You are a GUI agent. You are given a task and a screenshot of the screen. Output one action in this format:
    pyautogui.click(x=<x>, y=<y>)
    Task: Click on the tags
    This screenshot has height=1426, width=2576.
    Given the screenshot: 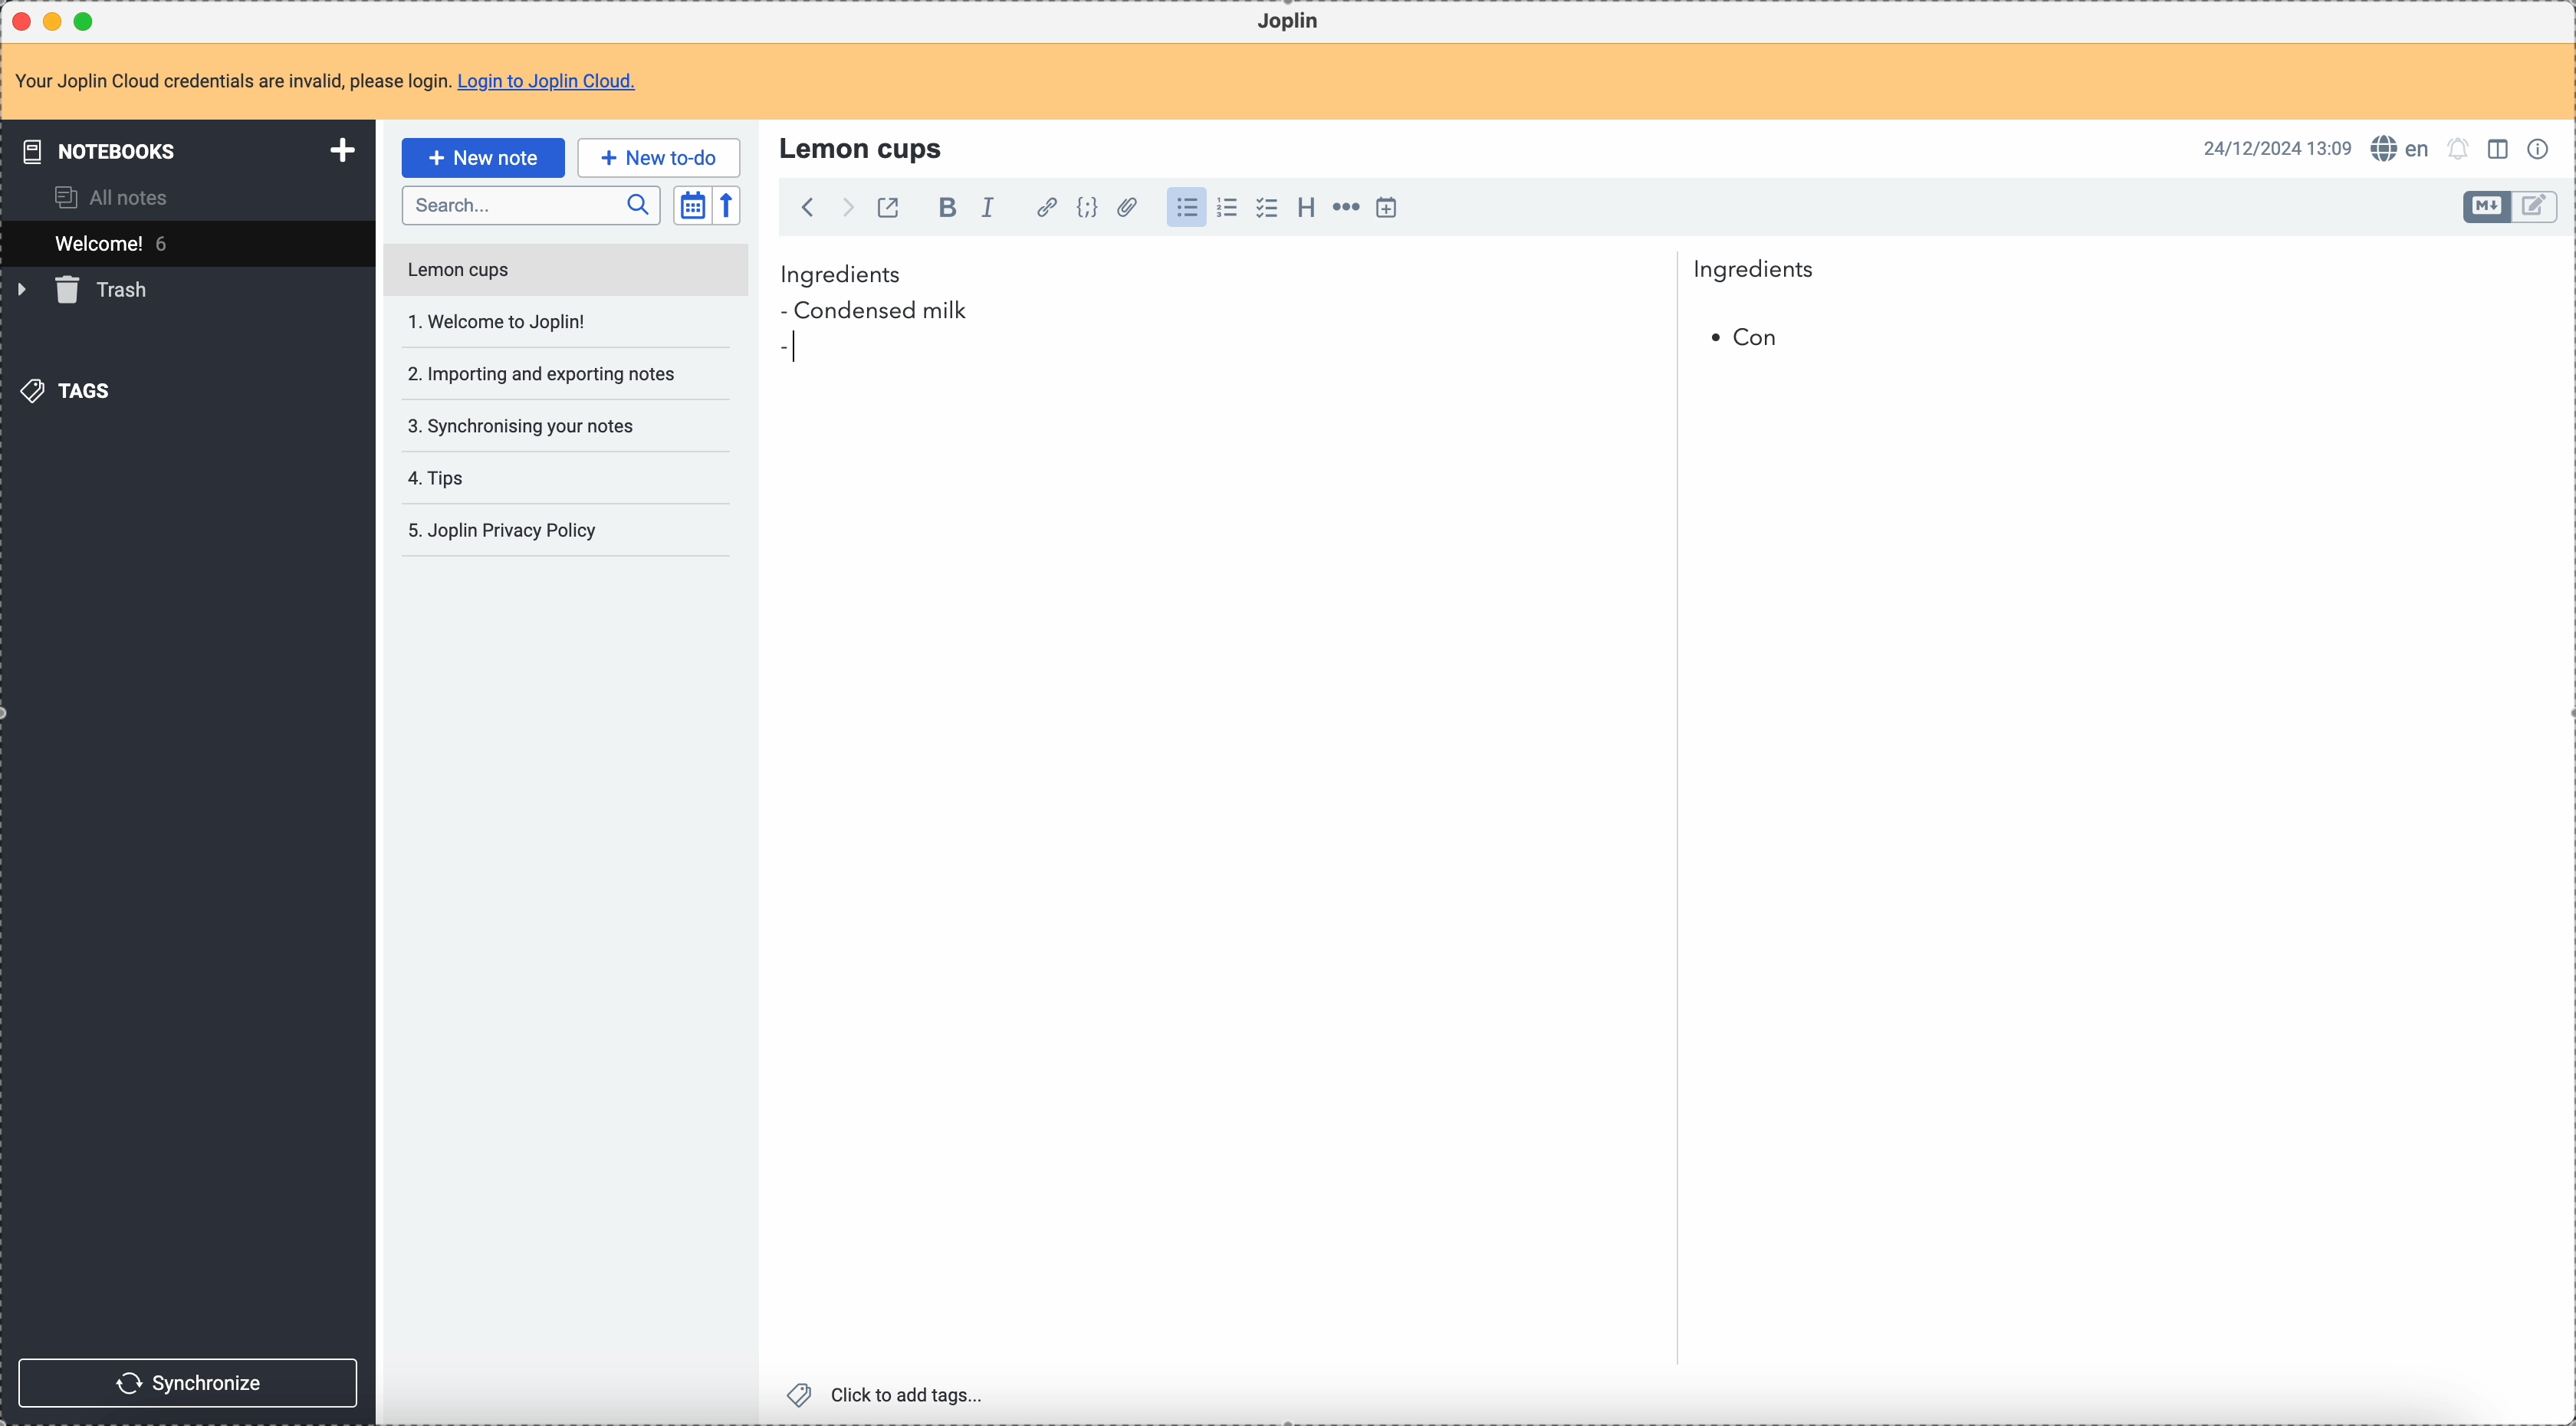 What is the action you would take?
    pyautogui.click(x=71, y=389)
    